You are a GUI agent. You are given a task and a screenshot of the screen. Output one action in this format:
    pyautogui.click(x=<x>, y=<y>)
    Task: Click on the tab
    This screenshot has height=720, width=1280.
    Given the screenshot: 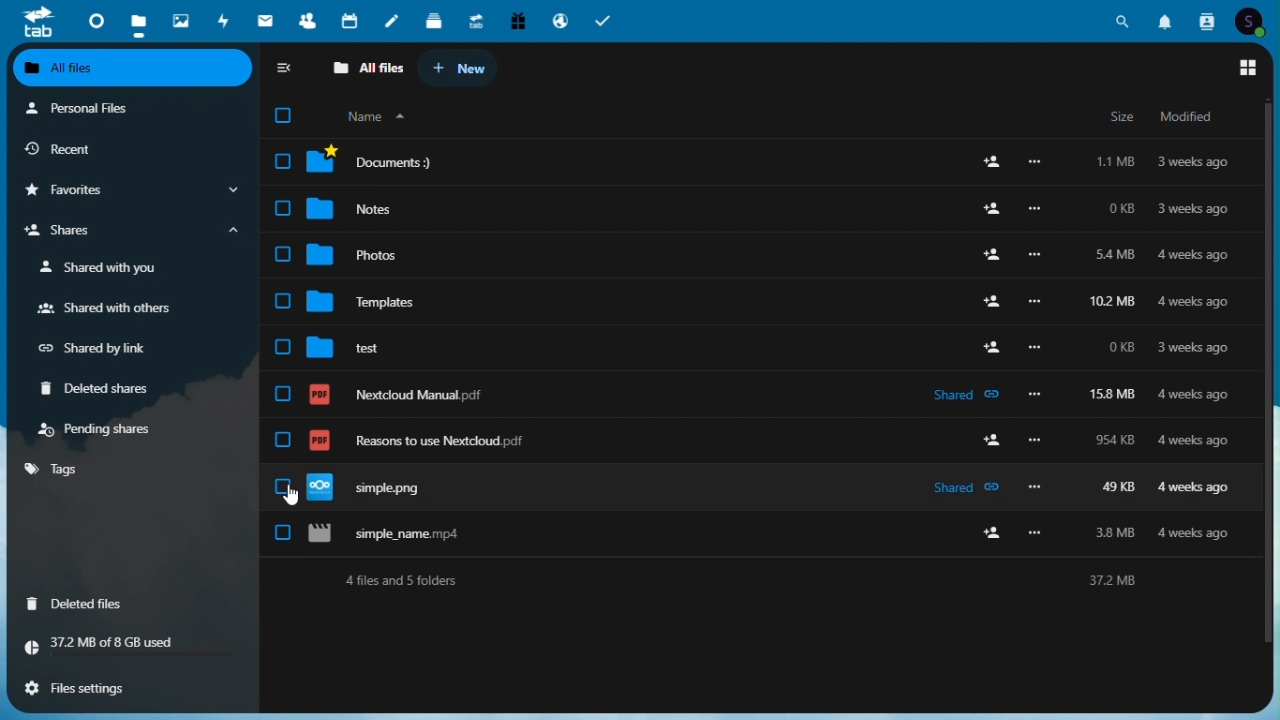 What is the action you would take?
    pyautogui.click(x=30, y=21)
    